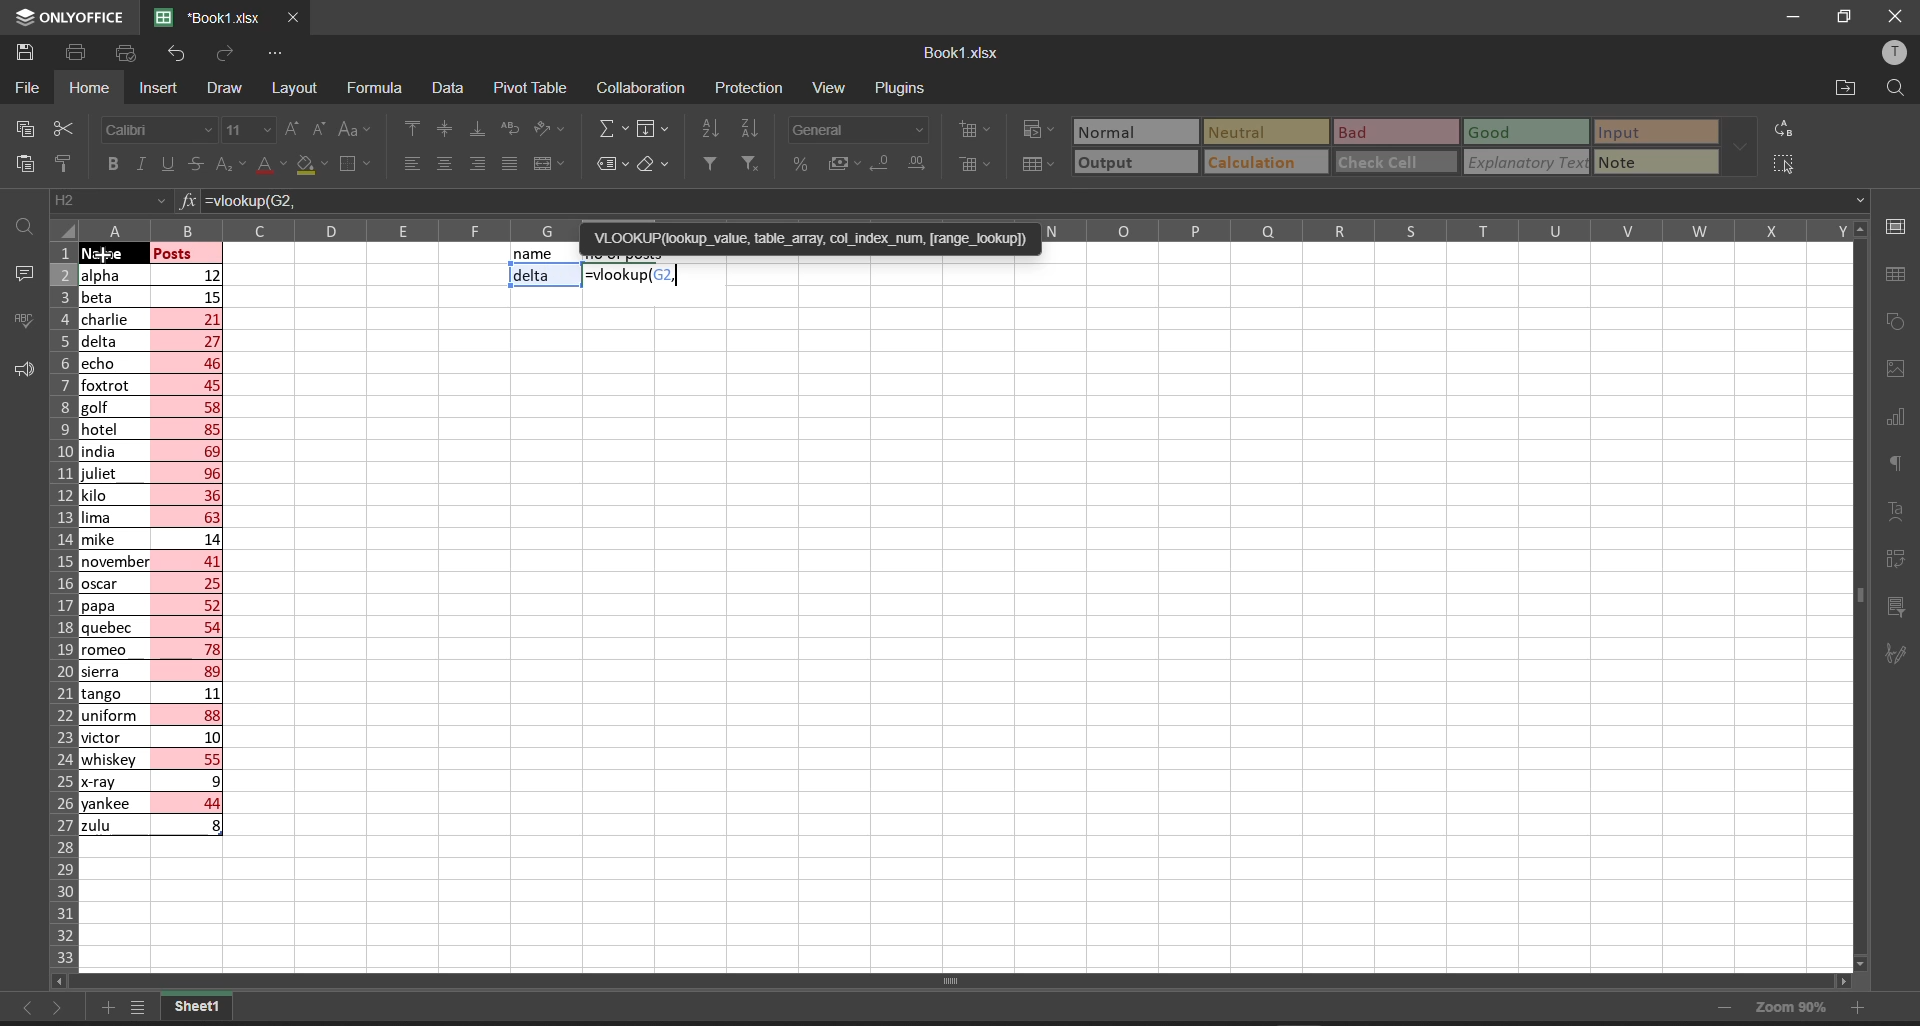 The height and width of the screenshot is (1026, 1920). What do you see at coordinates (249, 129) in the screenshot?
I see `font size` at bounding box center [249, 129].